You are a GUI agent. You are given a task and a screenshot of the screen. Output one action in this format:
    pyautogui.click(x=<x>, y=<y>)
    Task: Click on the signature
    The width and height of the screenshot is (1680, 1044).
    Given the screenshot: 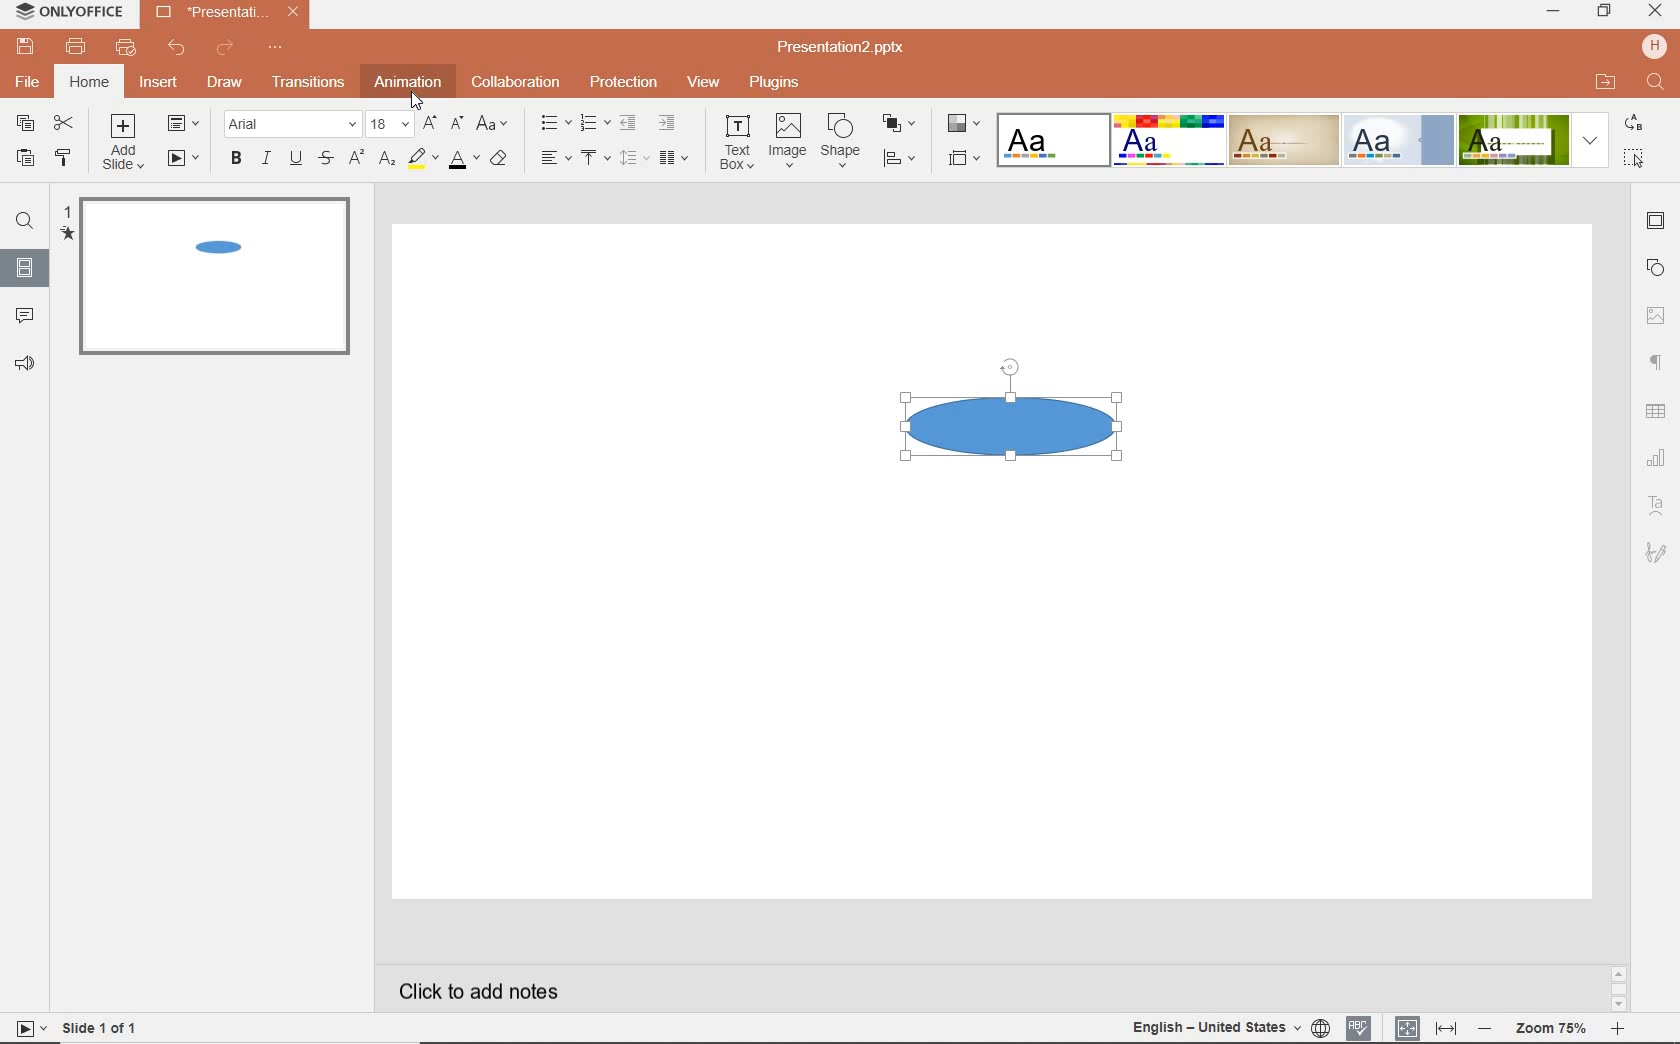 What is the action you would take?
    pyautogui.click(x=1658, y=553)
    